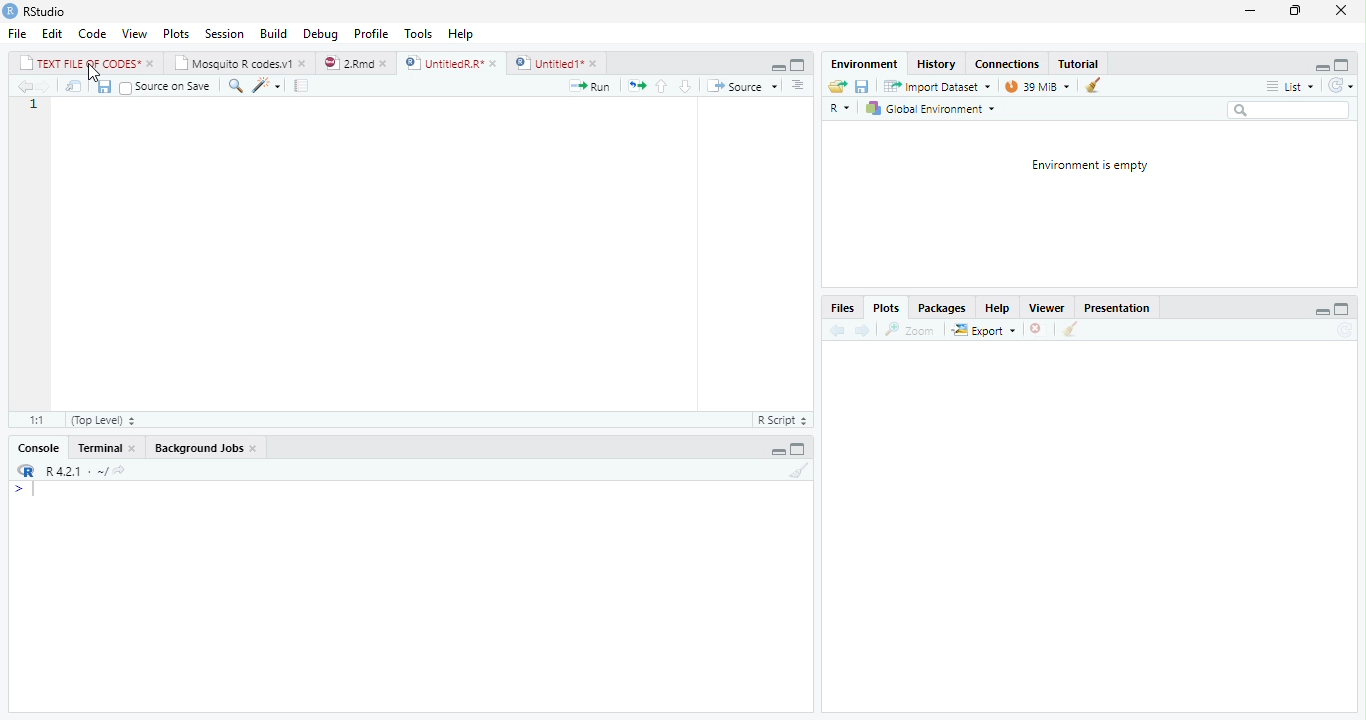  I want to click on Cursor, so click(98, 72).